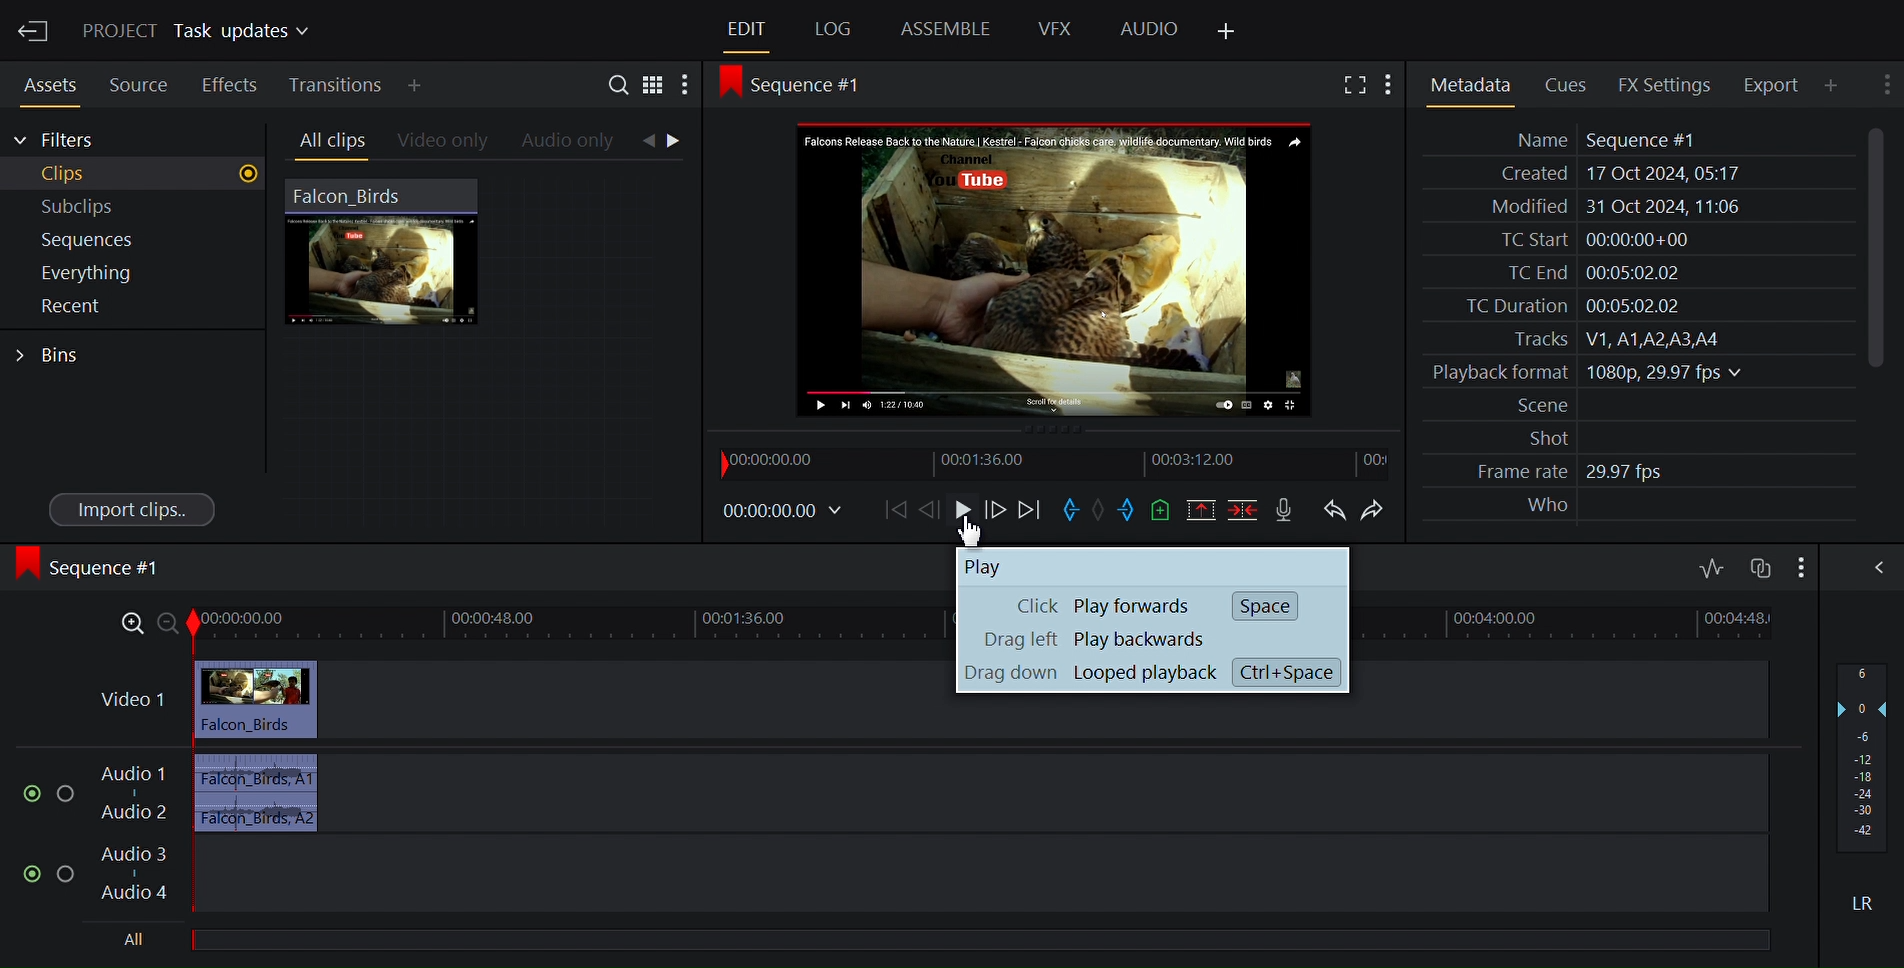 The height and width of the screenshot is (968, 1904). Describe the element at coordinates (333, 85) in the screenshot. I see `Transition` at that location.